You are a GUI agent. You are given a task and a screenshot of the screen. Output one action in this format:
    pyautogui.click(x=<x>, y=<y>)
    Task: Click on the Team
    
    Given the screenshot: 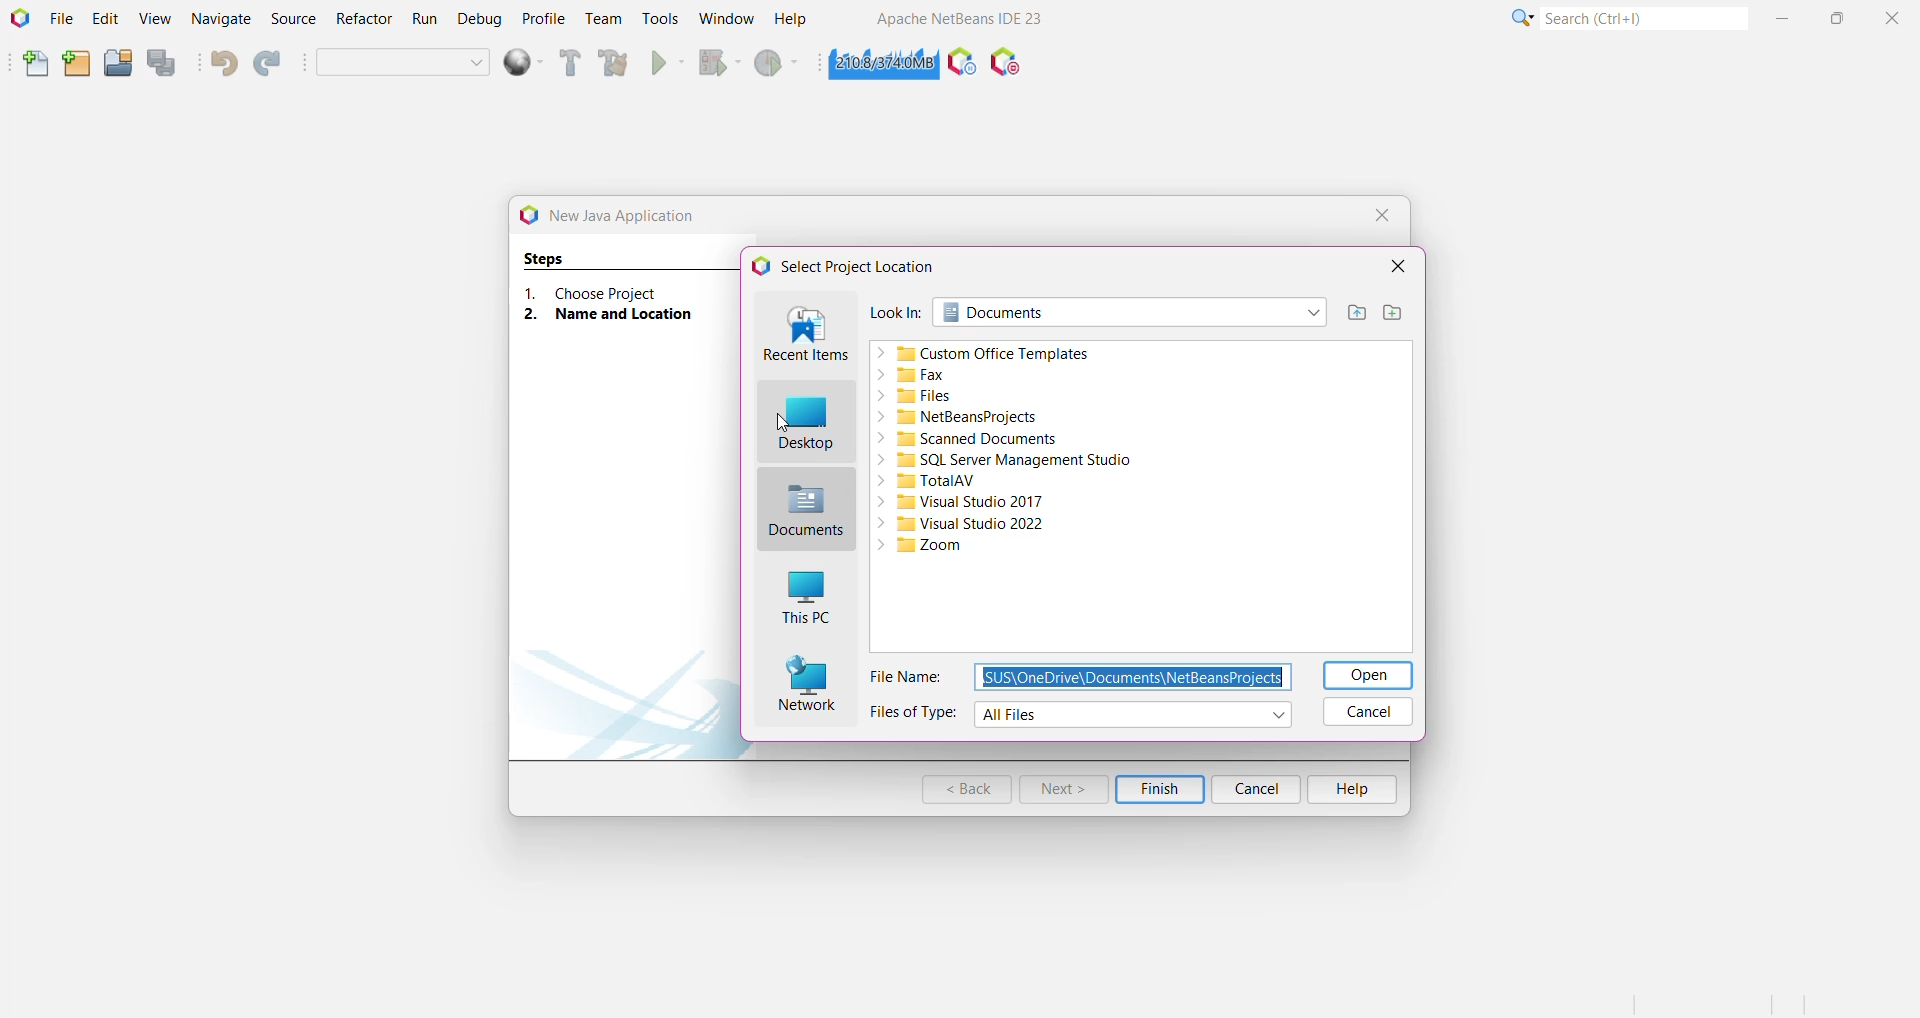 What is the action you would take?
    pyautogui.click(x=603, y=20)
    